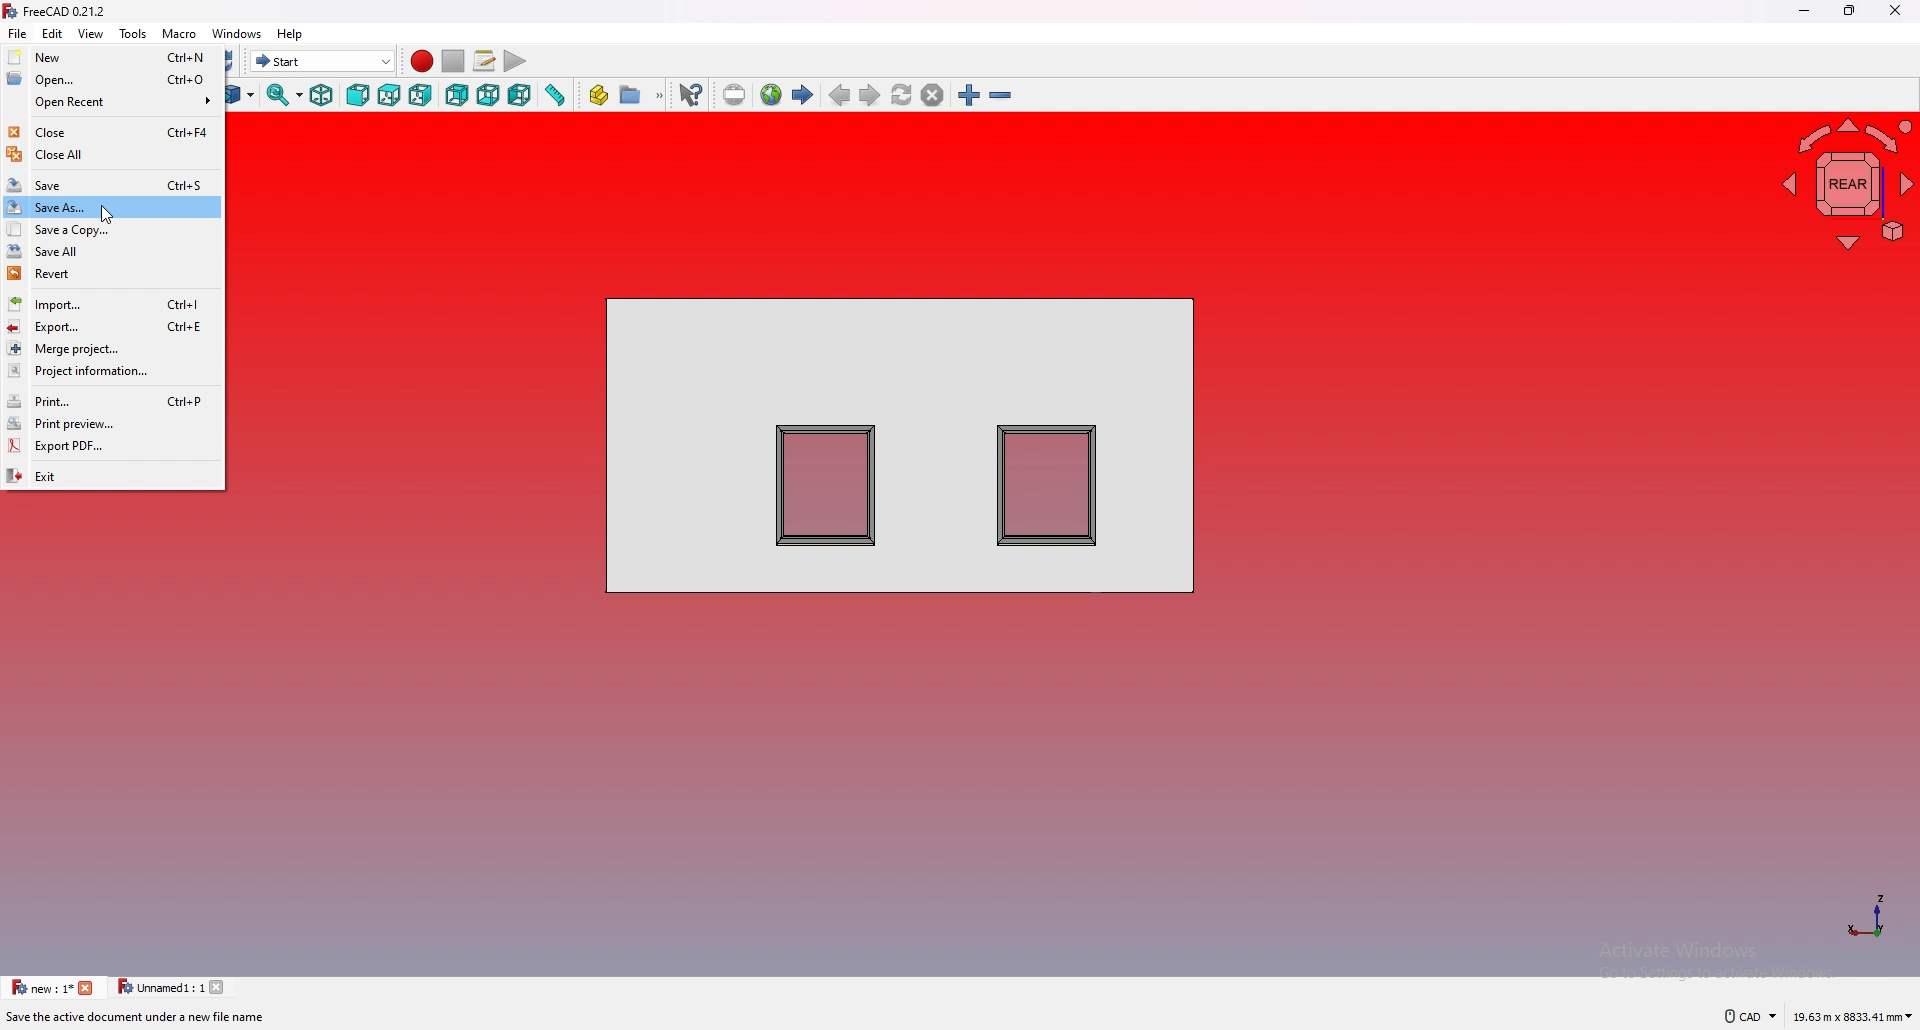  Describe the element at coordinates (1749, 1015) in the screenshot. I see `cad navigation` at that location.